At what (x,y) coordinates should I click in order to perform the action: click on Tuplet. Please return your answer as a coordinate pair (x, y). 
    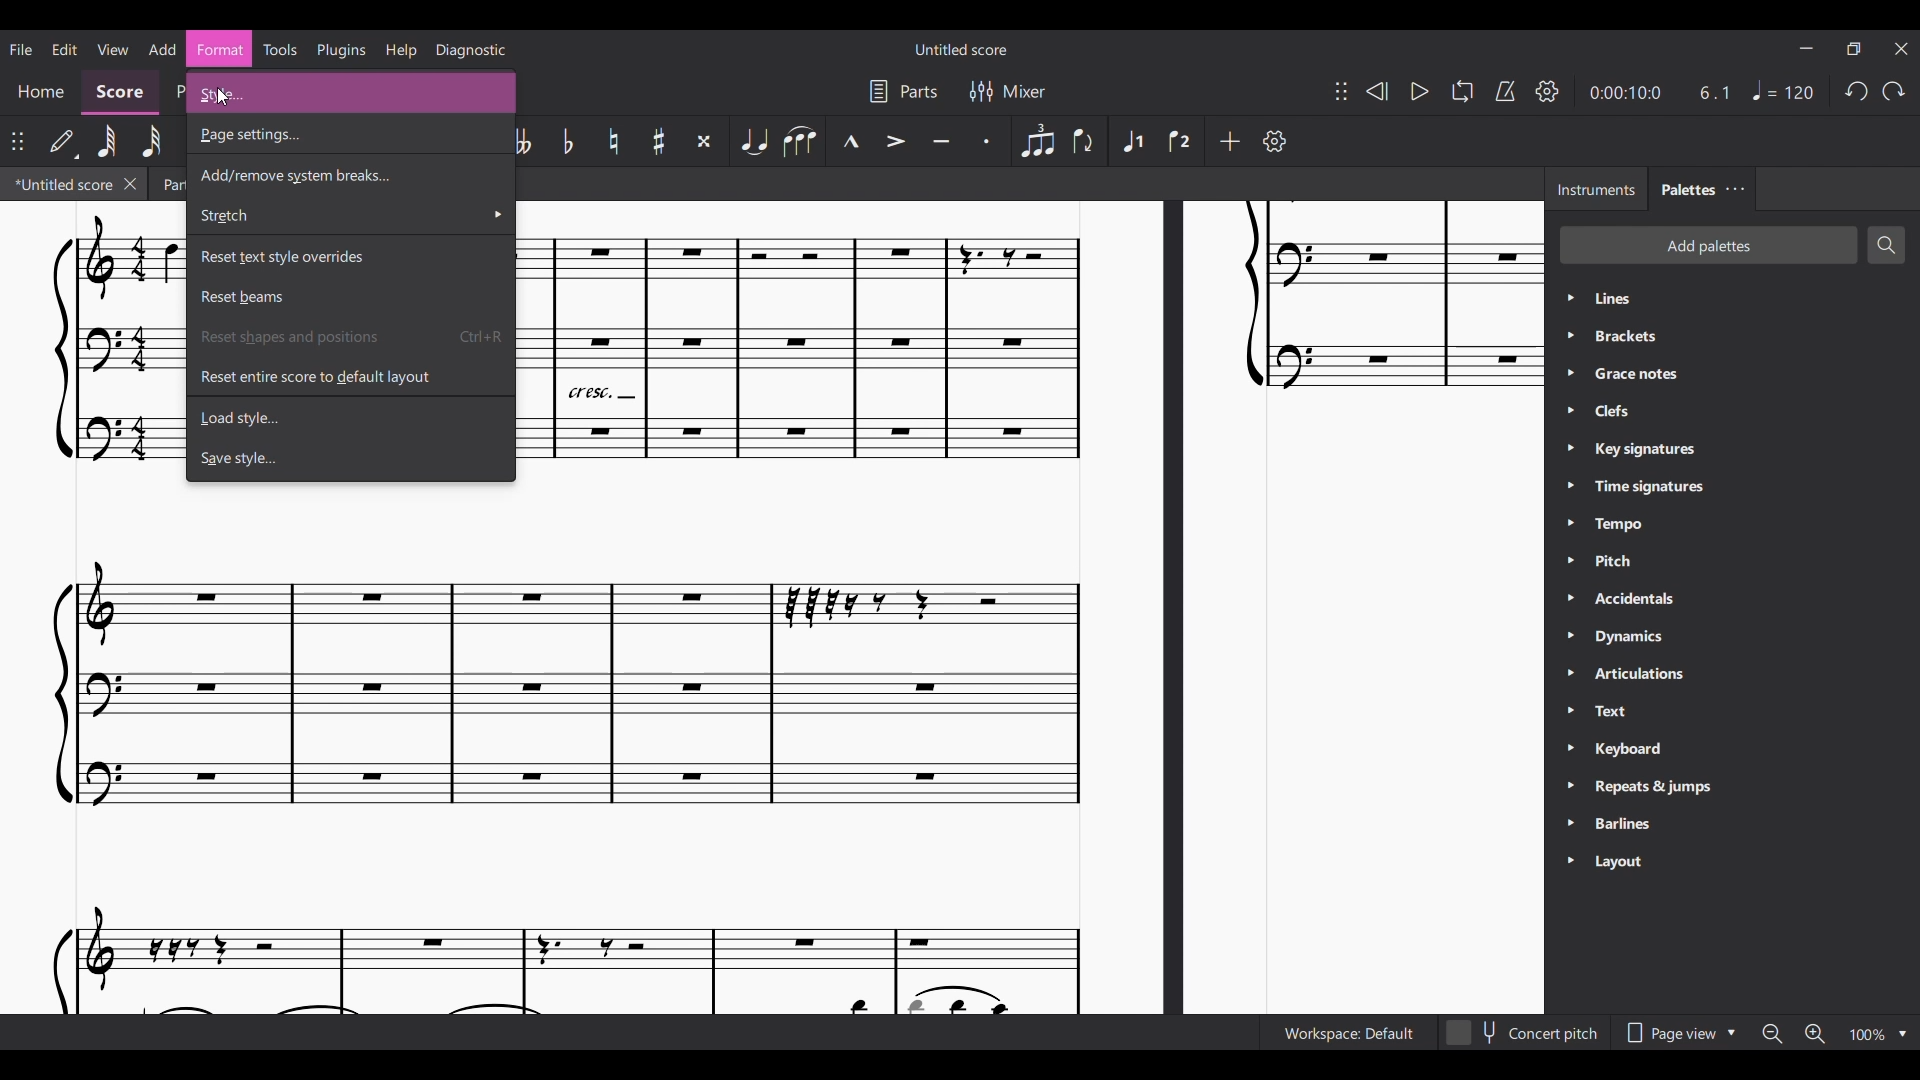
    Looking at the image, I should click on (1037, 141).